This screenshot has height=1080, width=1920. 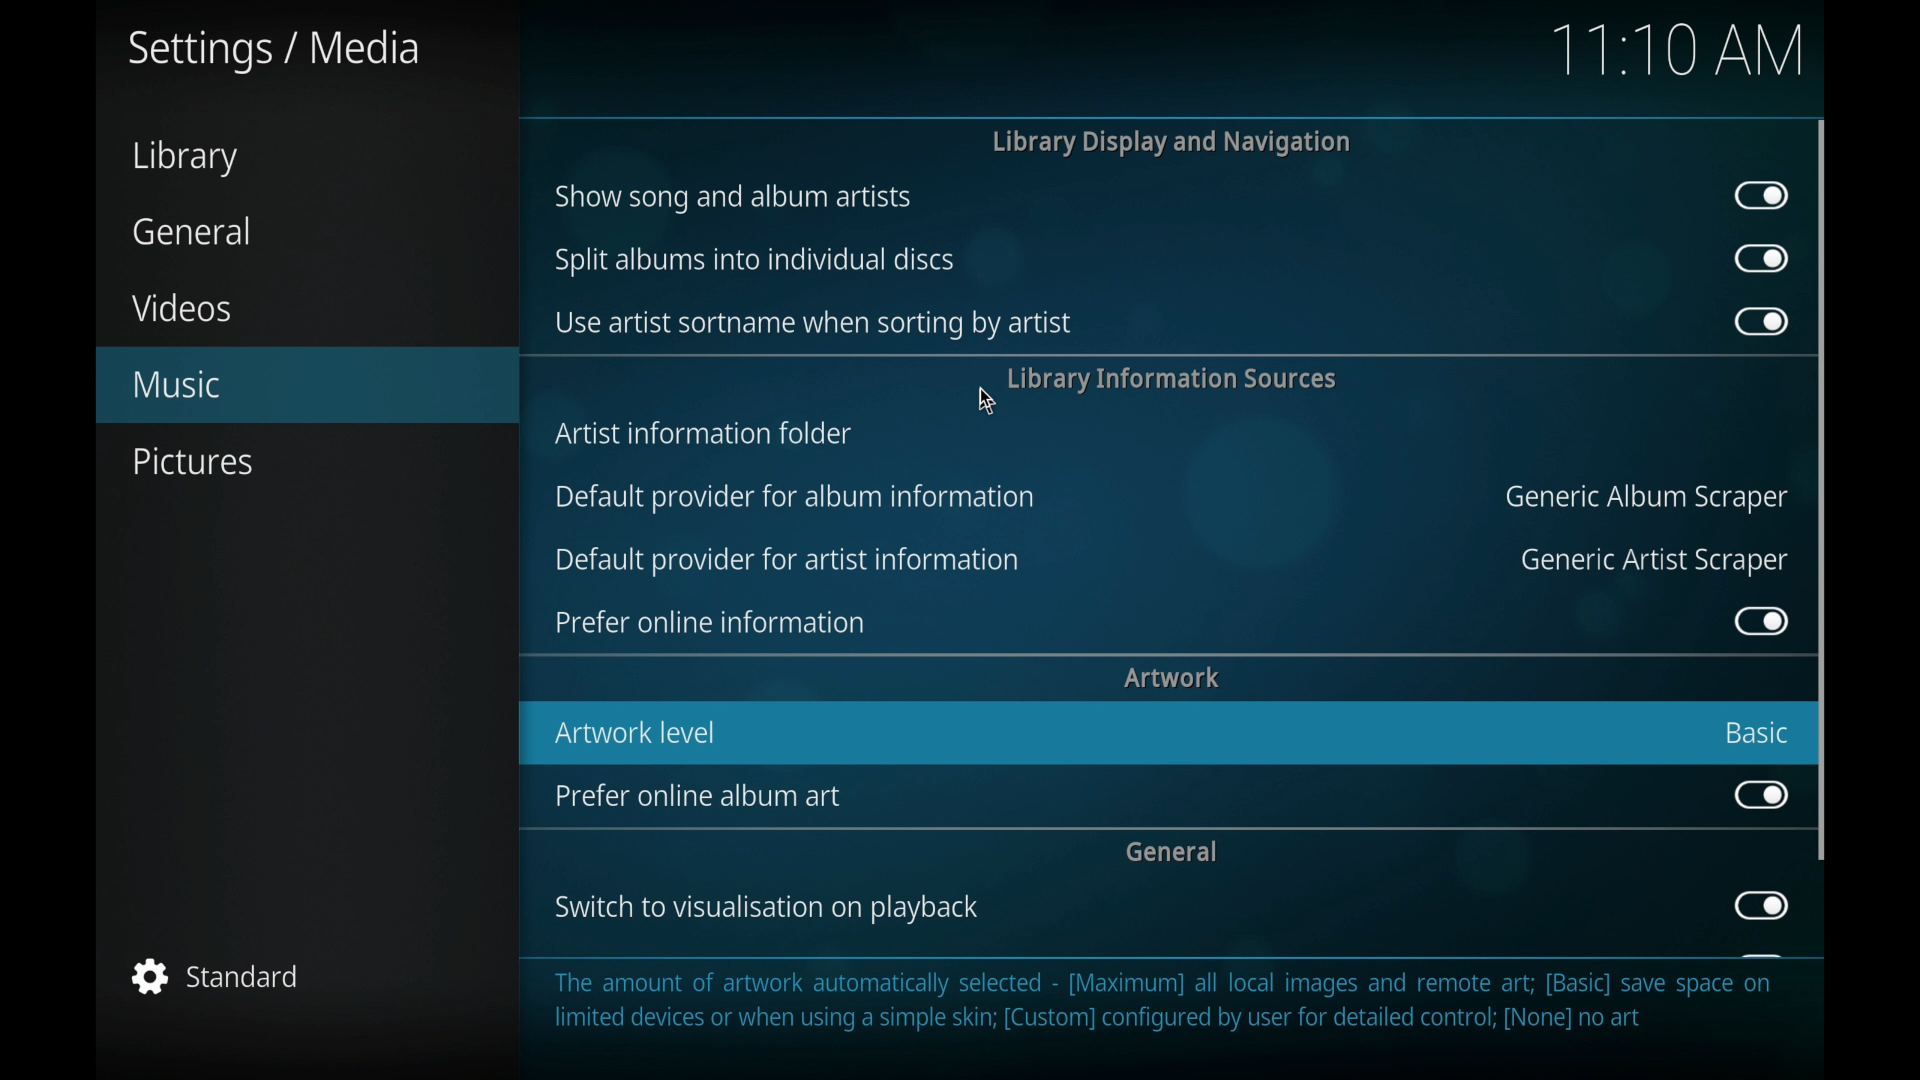 What do you see at coordinates (798, 497) in the screenshot?
I see `default provider for album information` at bounding box center [798, 497].